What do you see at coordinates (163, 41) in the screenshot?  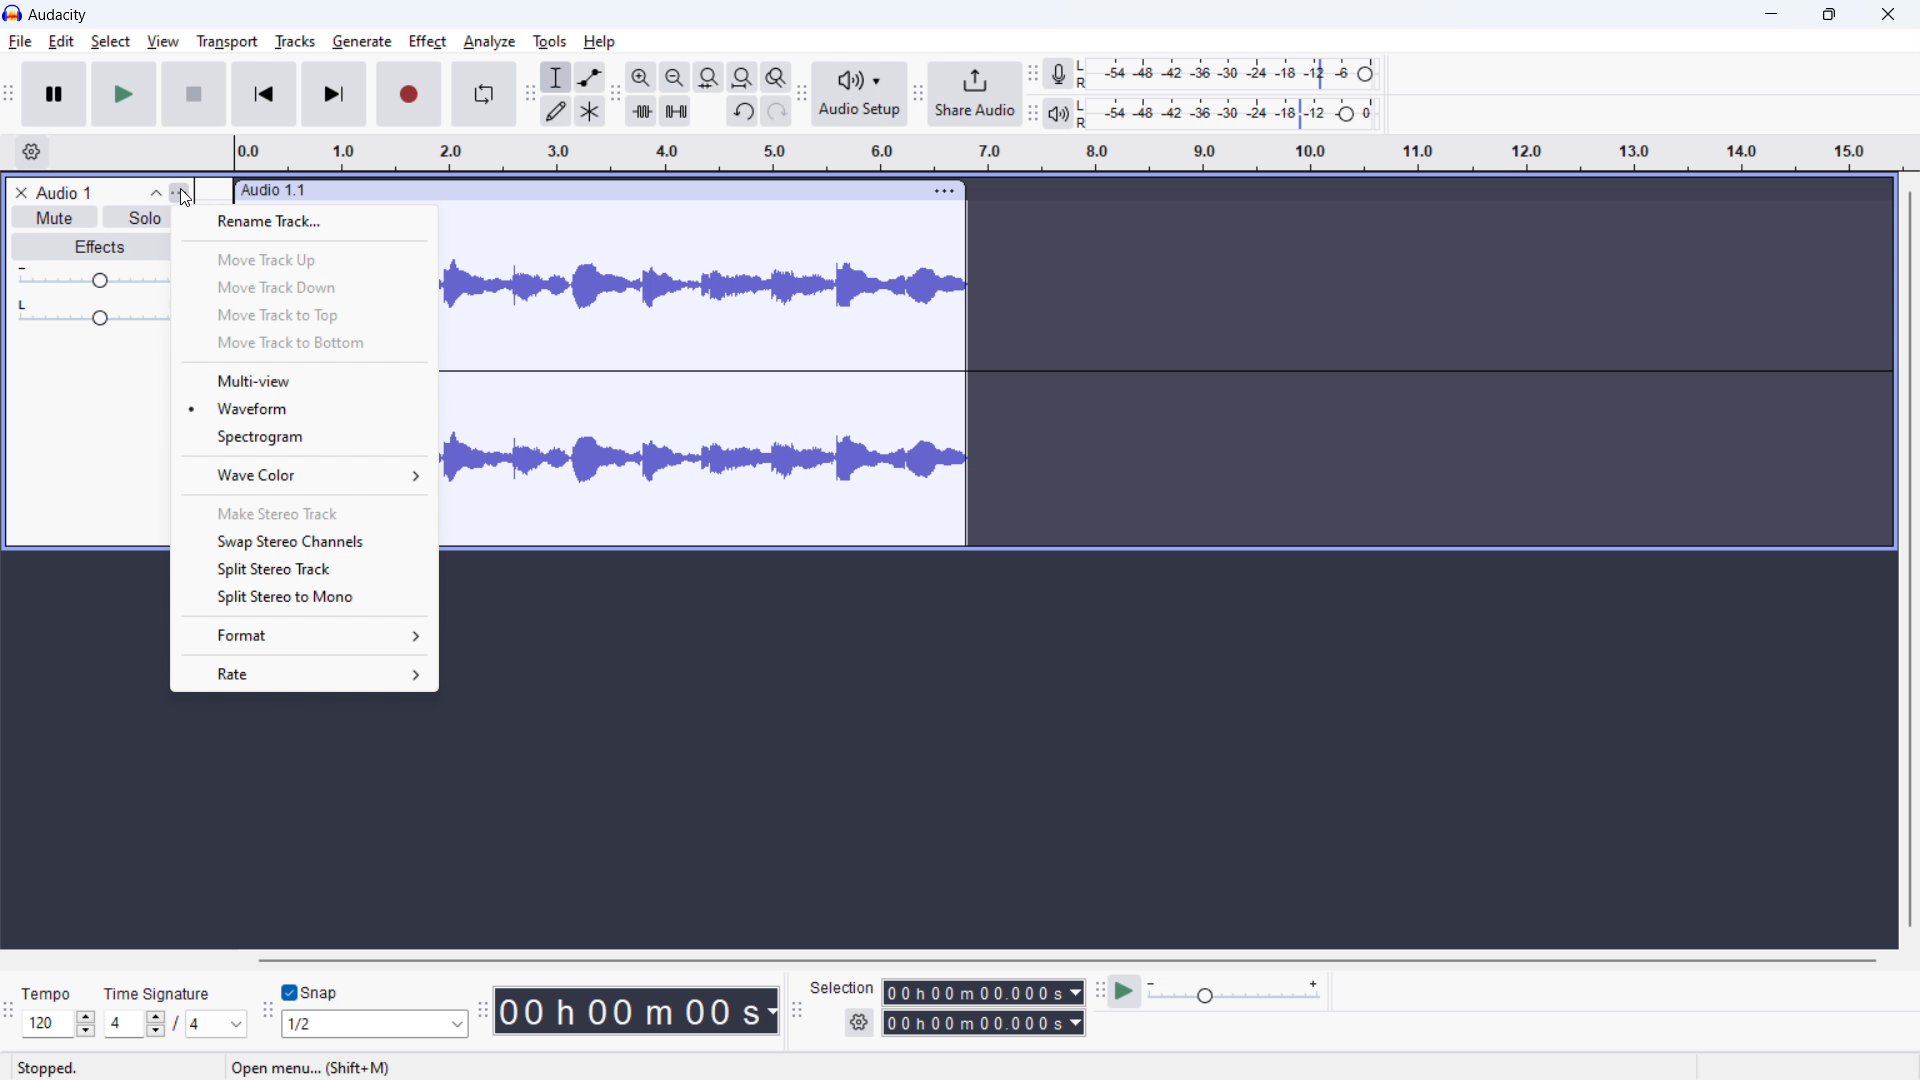 I see `view` at bounding box center [163, 41].